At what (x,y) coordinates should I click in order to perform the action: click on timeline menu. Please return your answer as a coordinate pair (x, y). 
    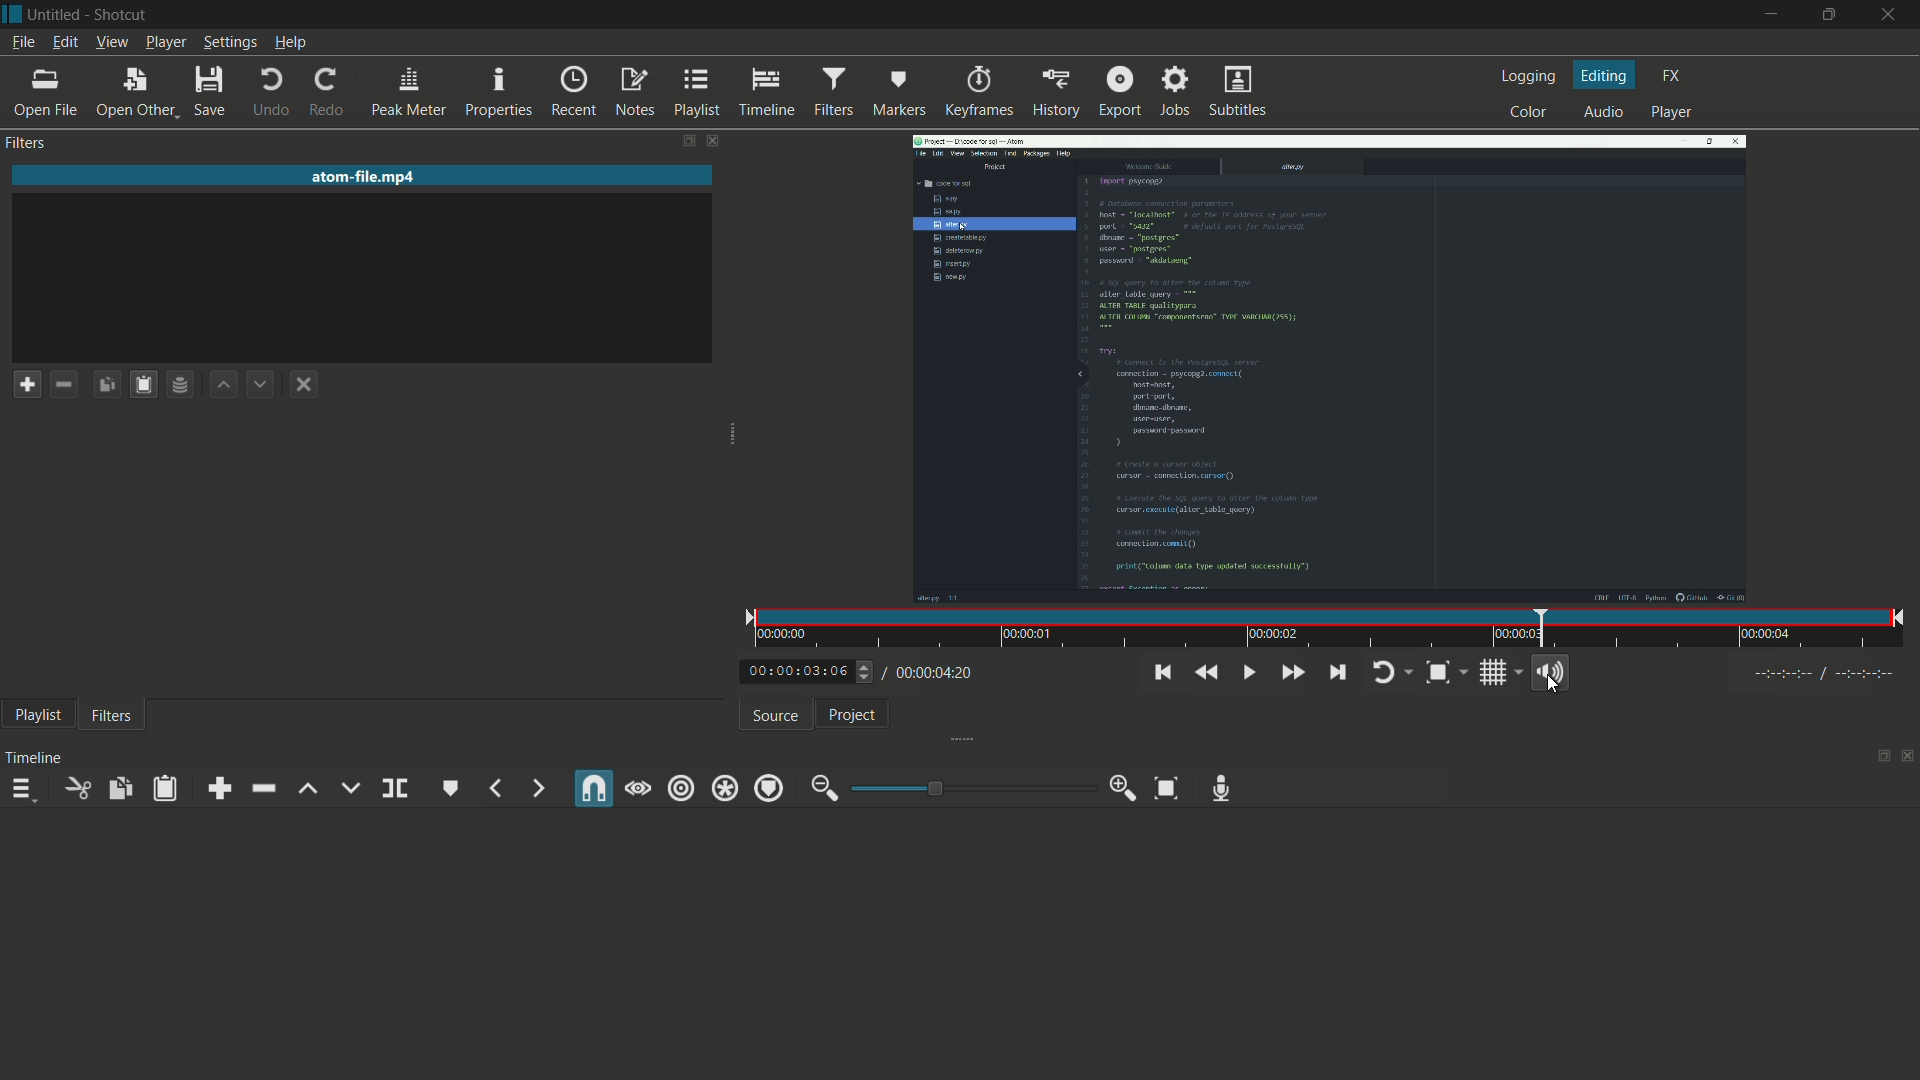
    Looking at the image, I should click on (19, 790).